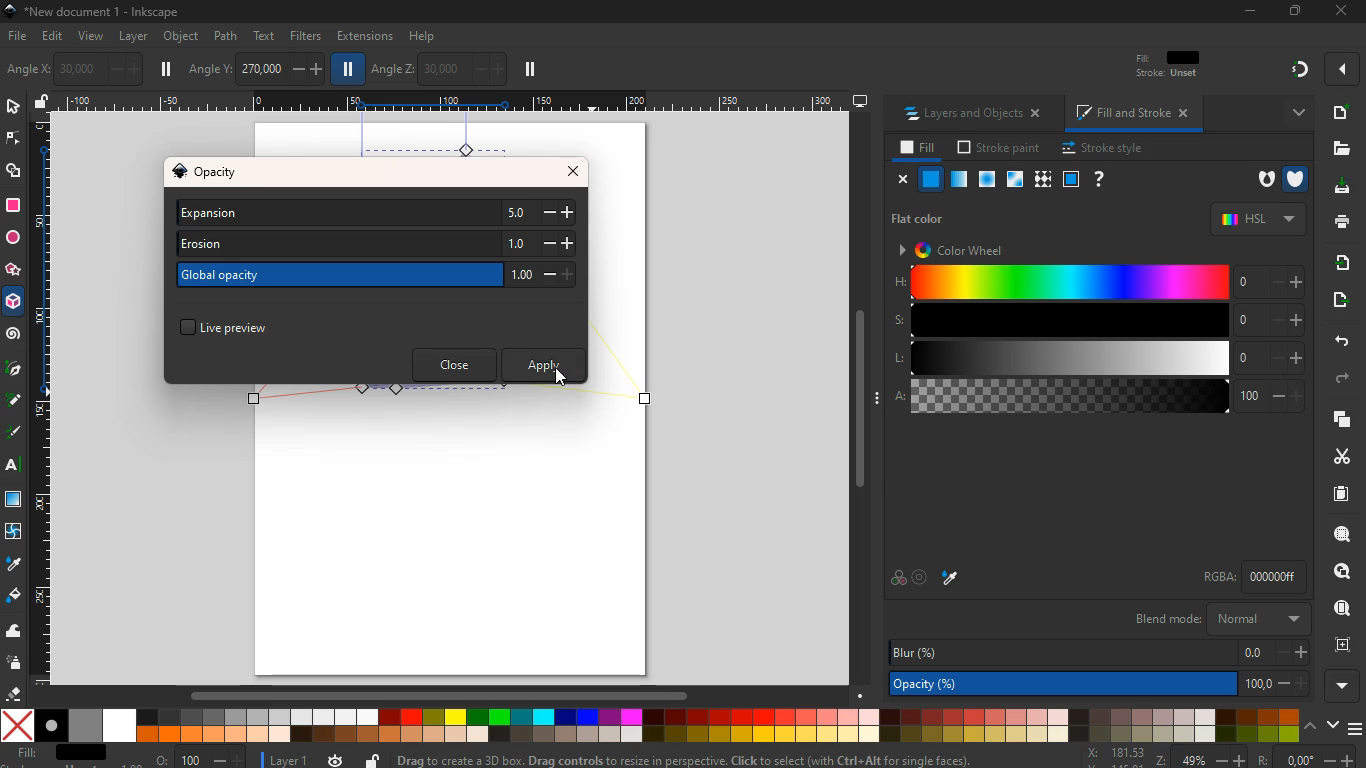  What do you see at coordinates (15, 305) in the screenshot?
I see `3d tool` at bounding box center [15, 305].